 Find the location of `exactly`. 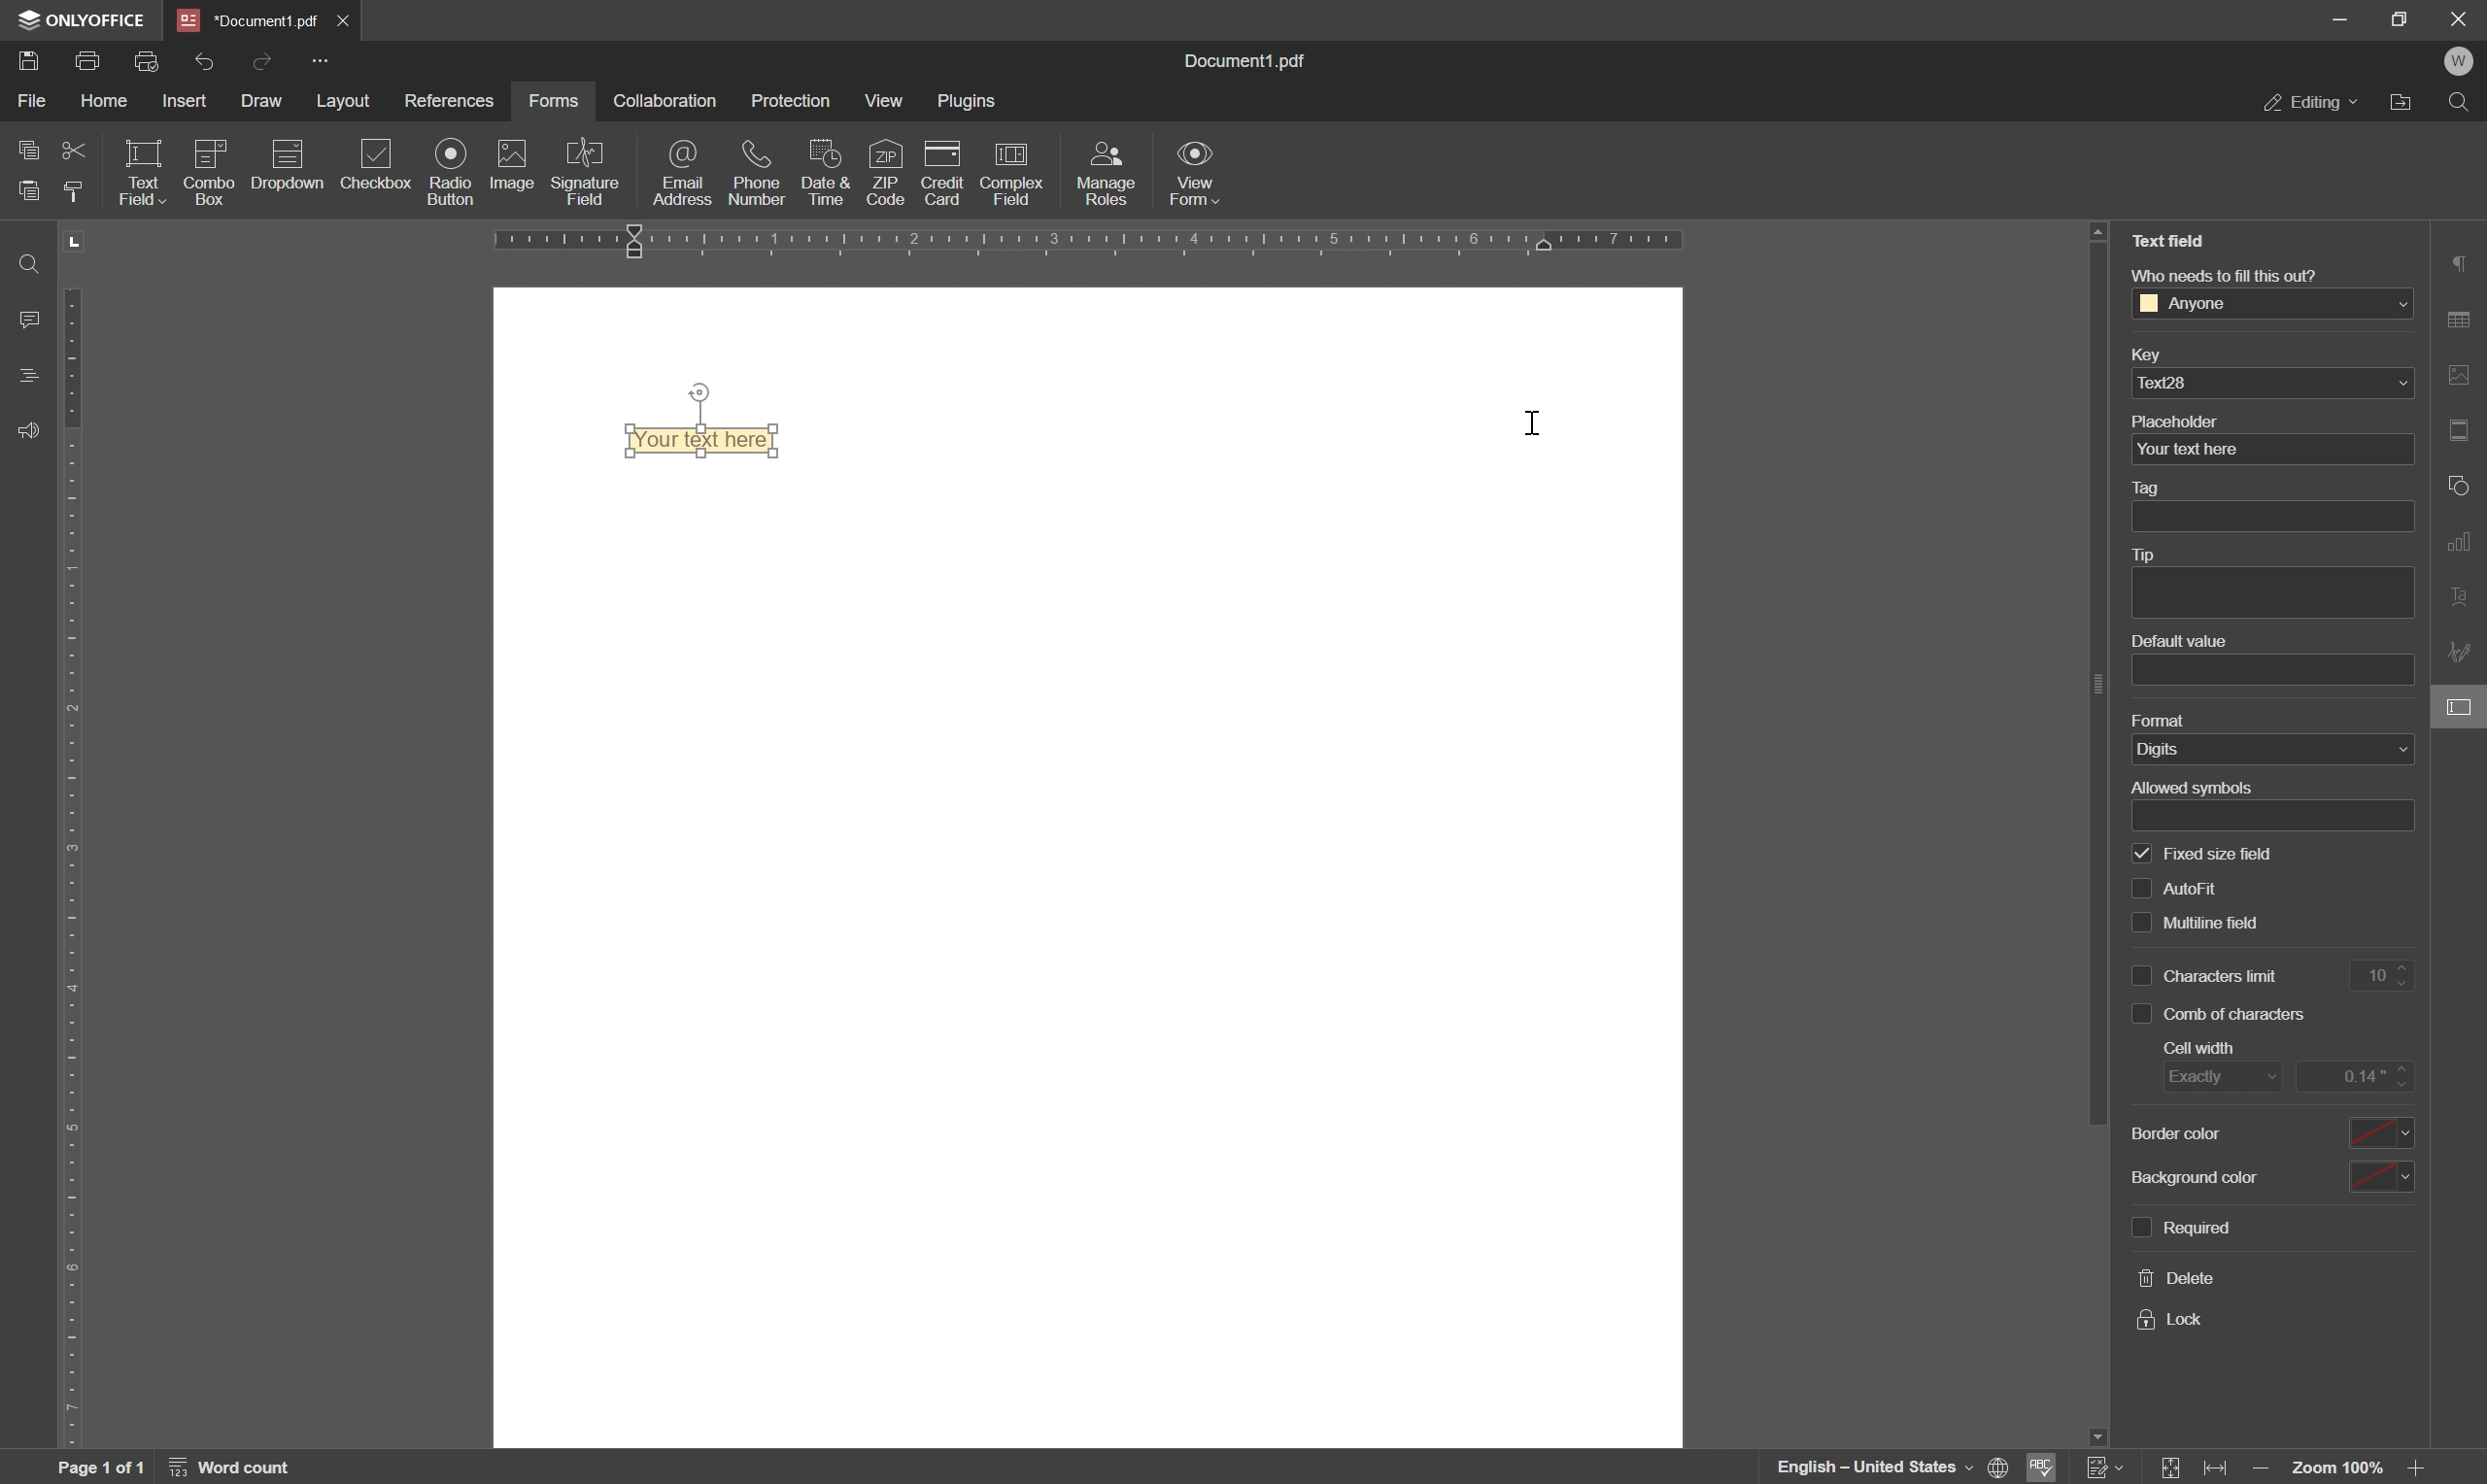

exactly is located at coordinates (2217, 1076).